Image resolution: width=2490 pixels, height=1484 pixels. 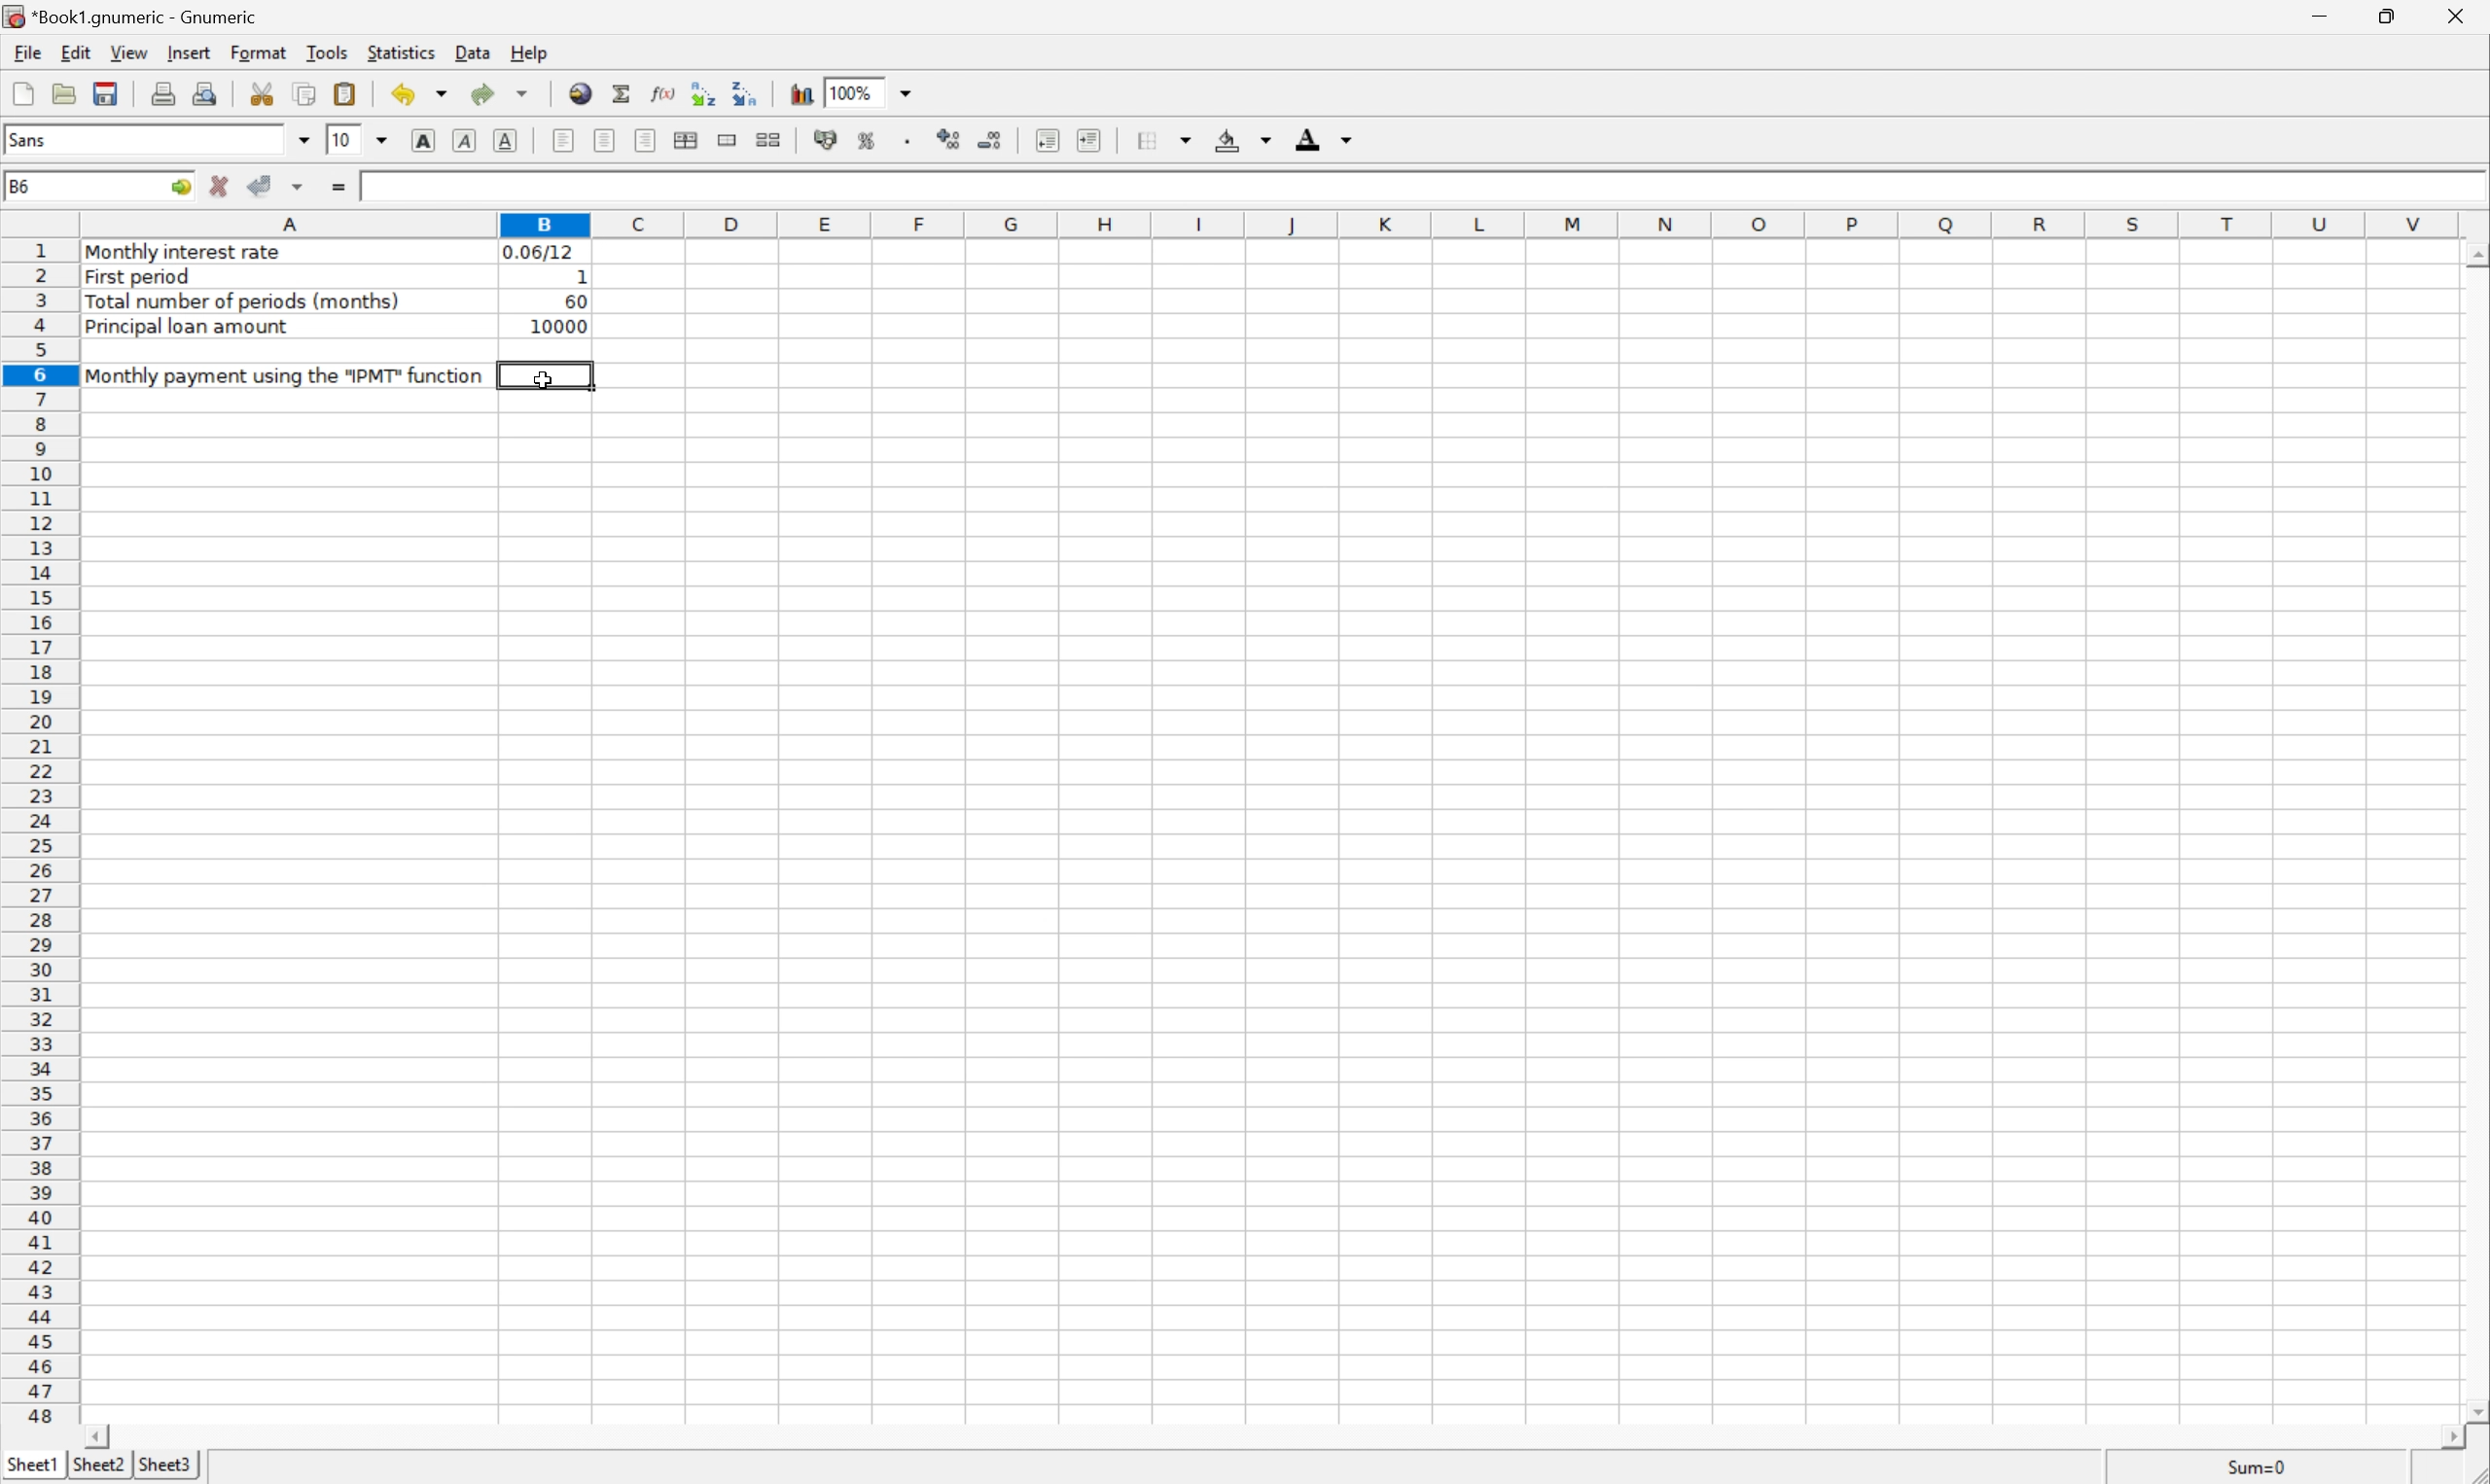 What do you see at coordinates (66, 93) in the screenshot?
I see `Open a file` at bounding box center [66, 93].